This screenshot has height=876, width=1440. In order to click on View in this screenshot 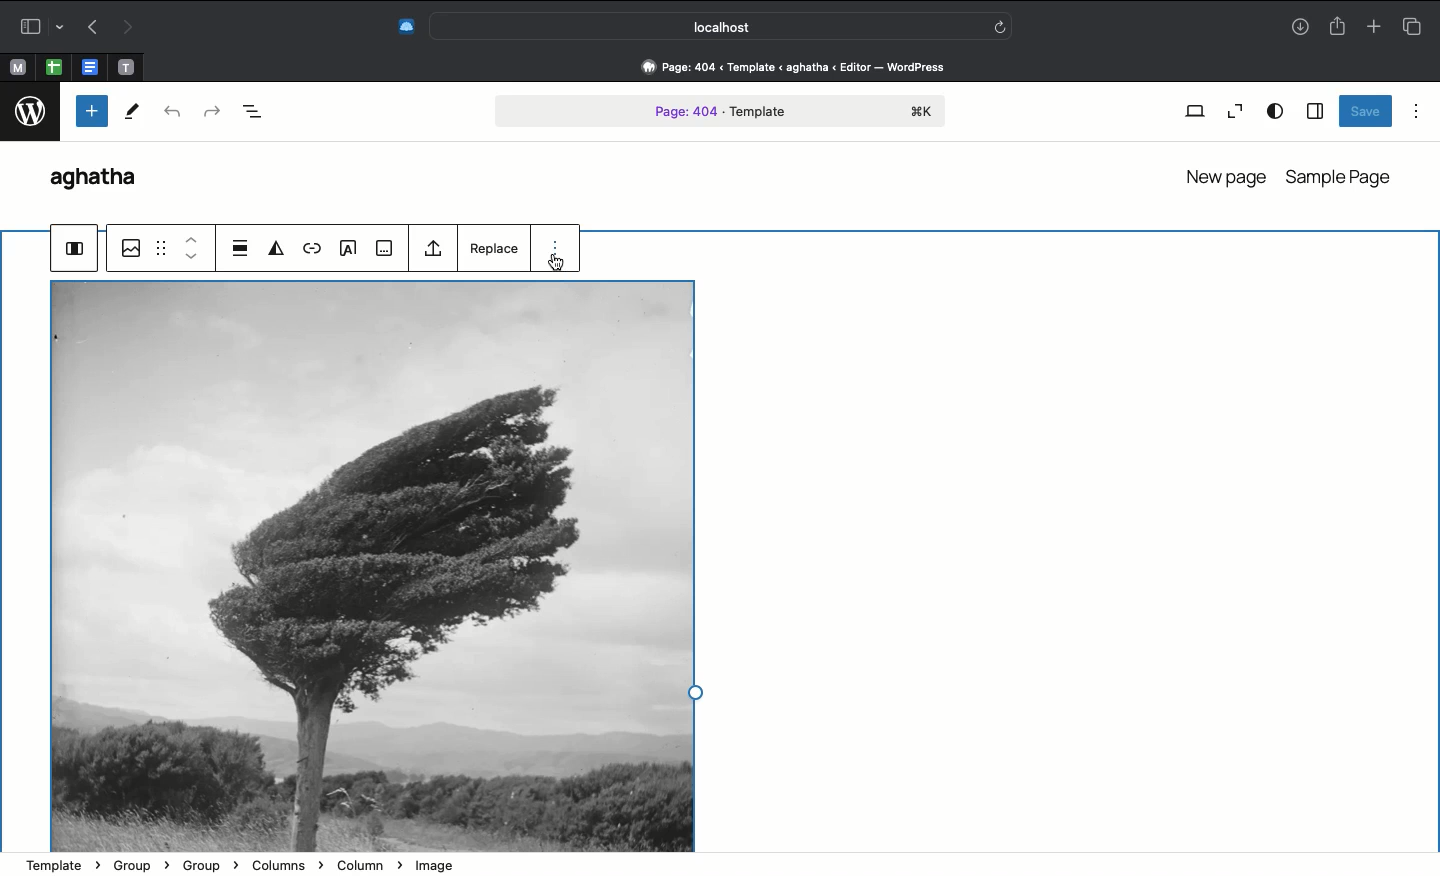, I will do `click(1194, 113)`.